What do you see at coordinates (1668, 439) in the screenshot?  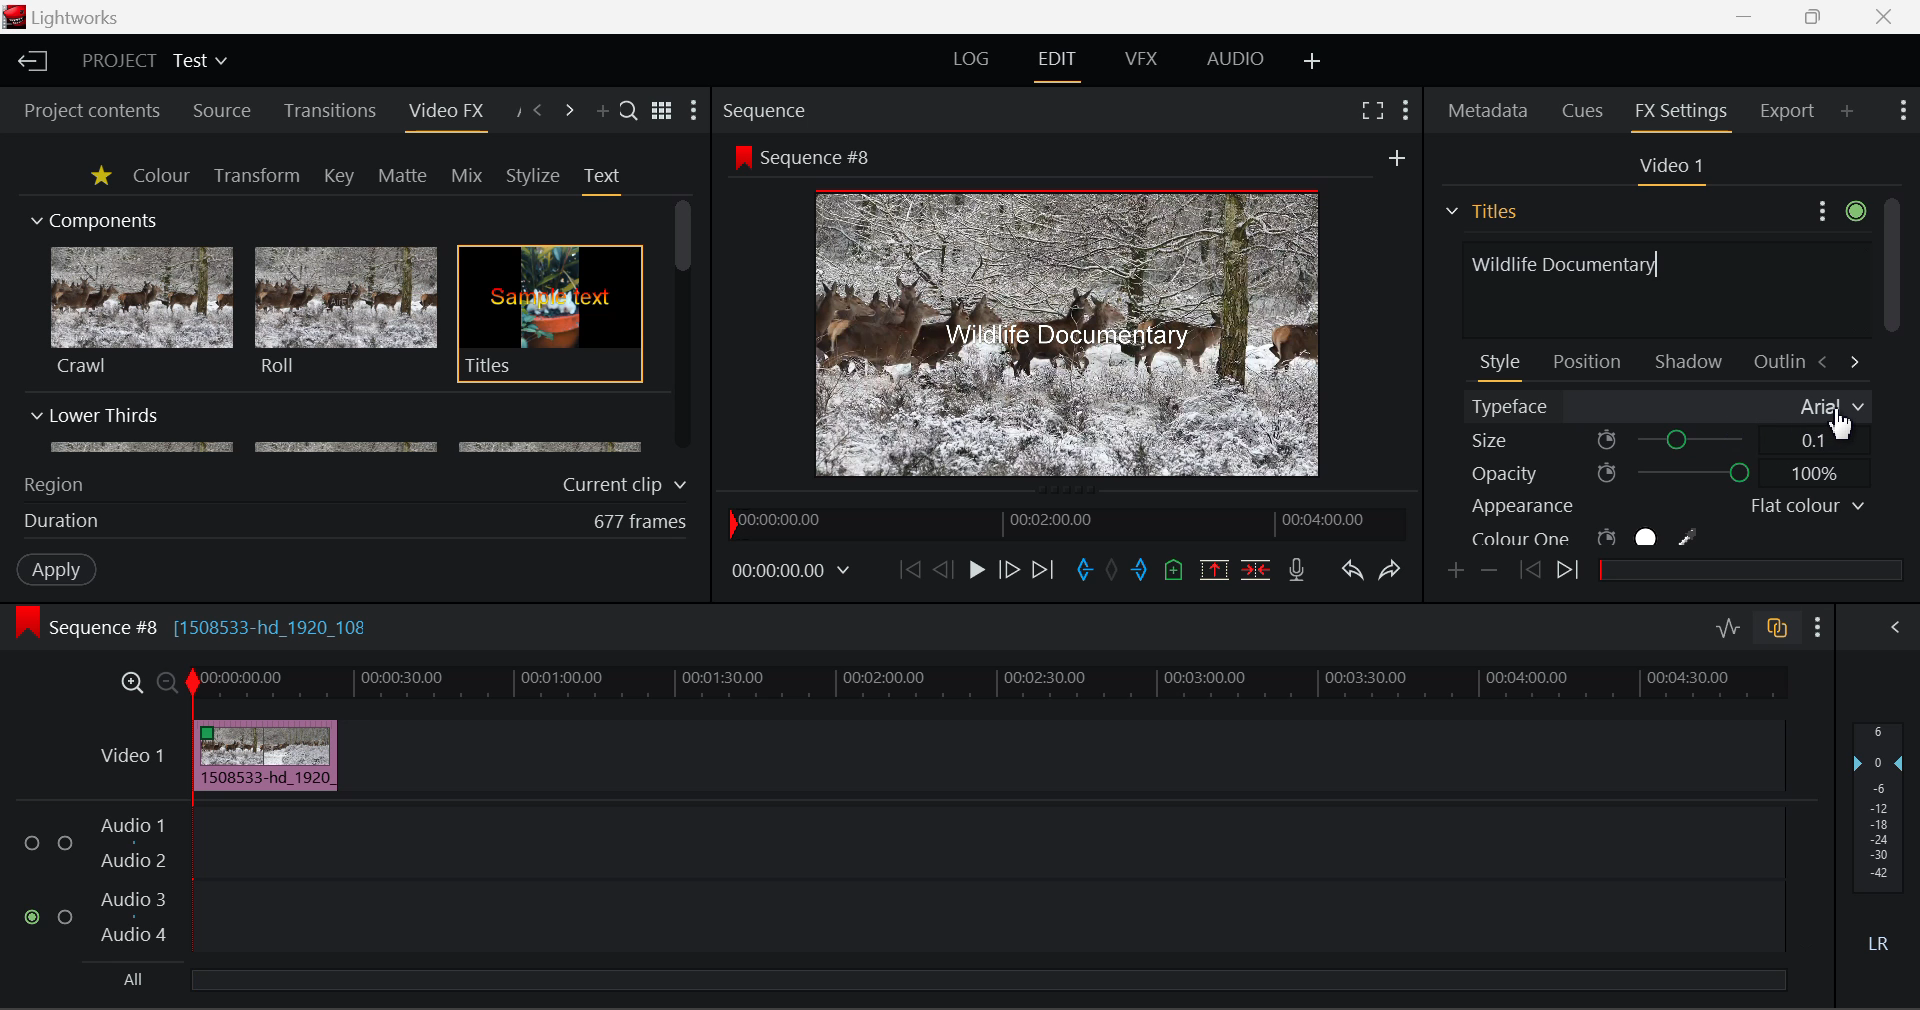 I see `Size` at bounding box center [1668, 439].